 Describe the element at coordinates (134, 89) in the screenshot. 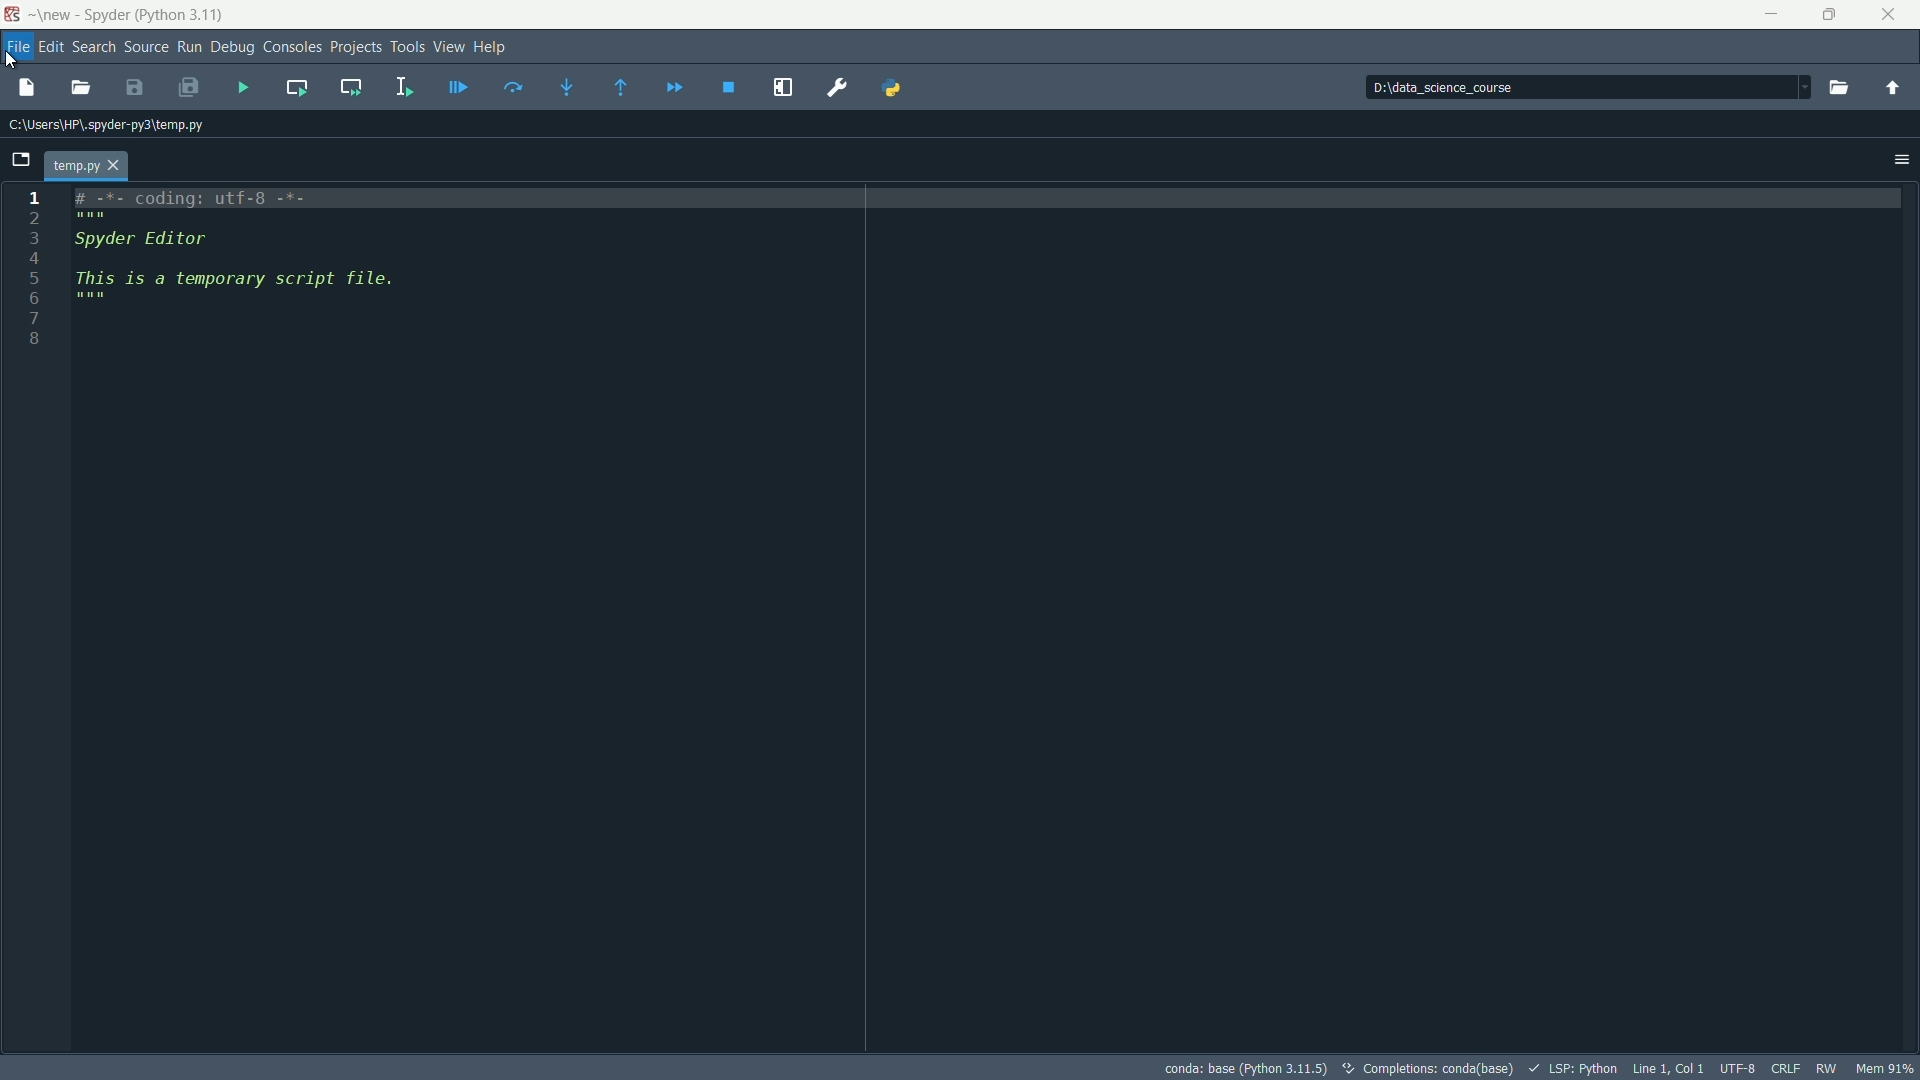

I see `save file` at that location.